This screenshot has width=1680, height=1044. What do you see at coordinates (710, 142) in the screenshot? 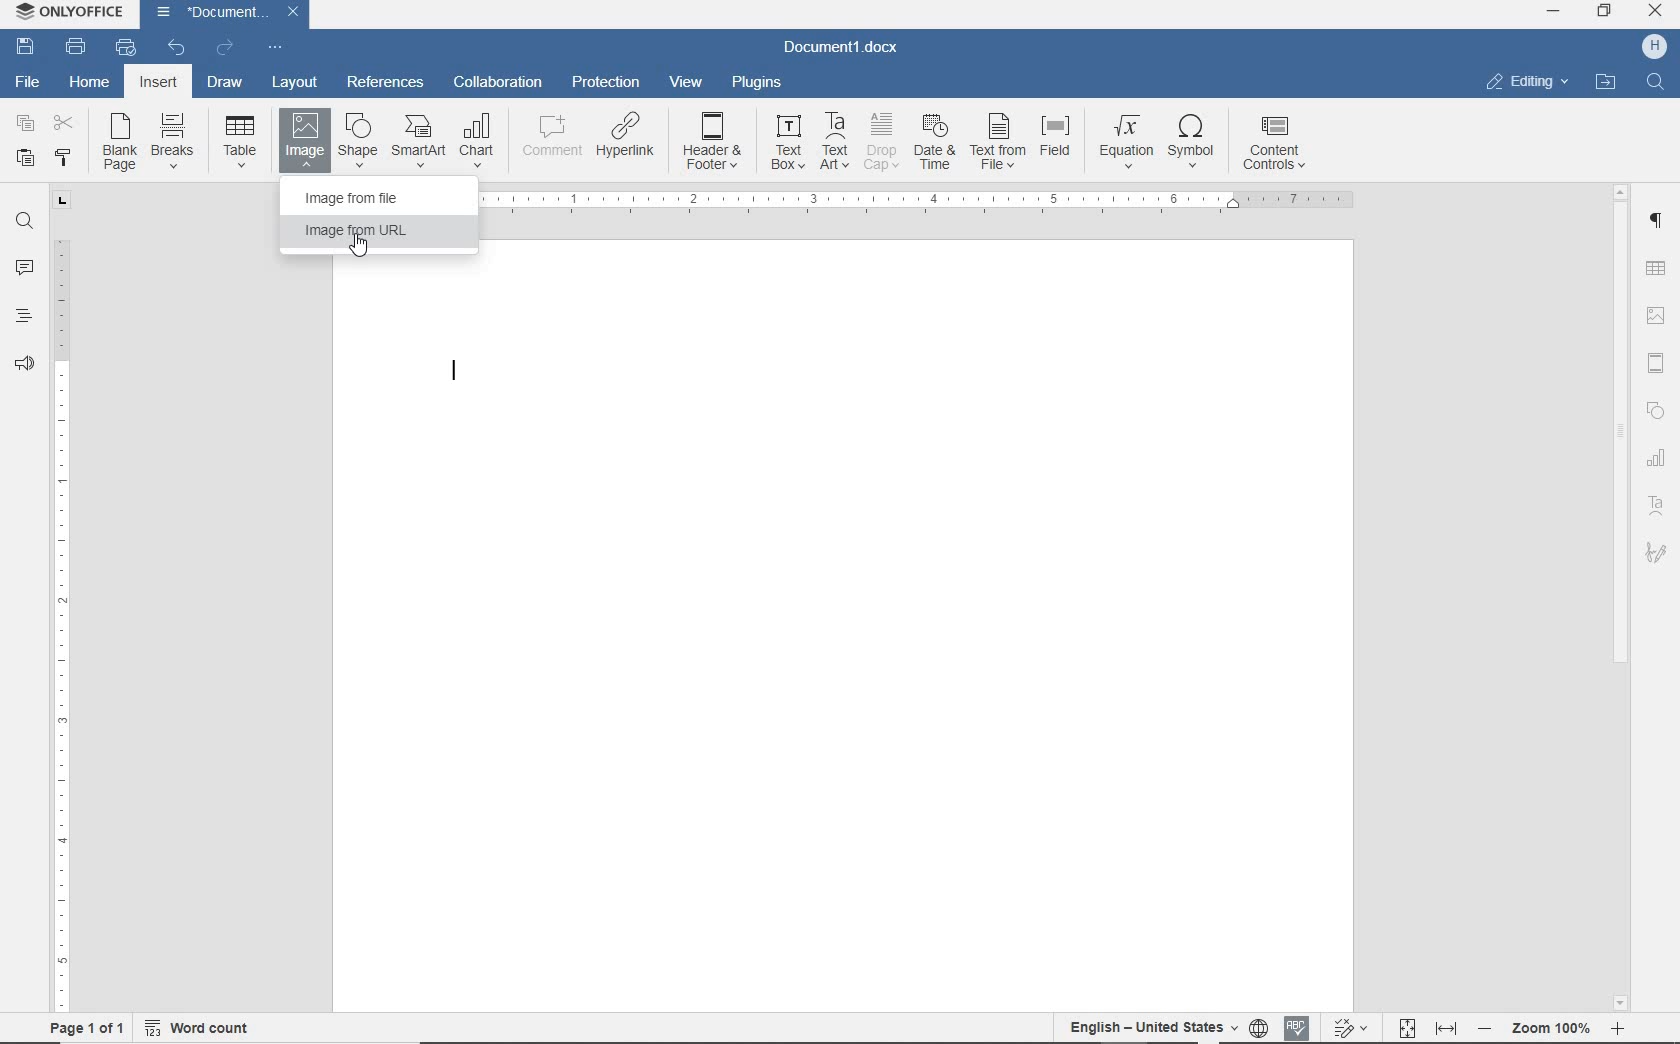
I see `header&footer` at bounding box center [710, 142].